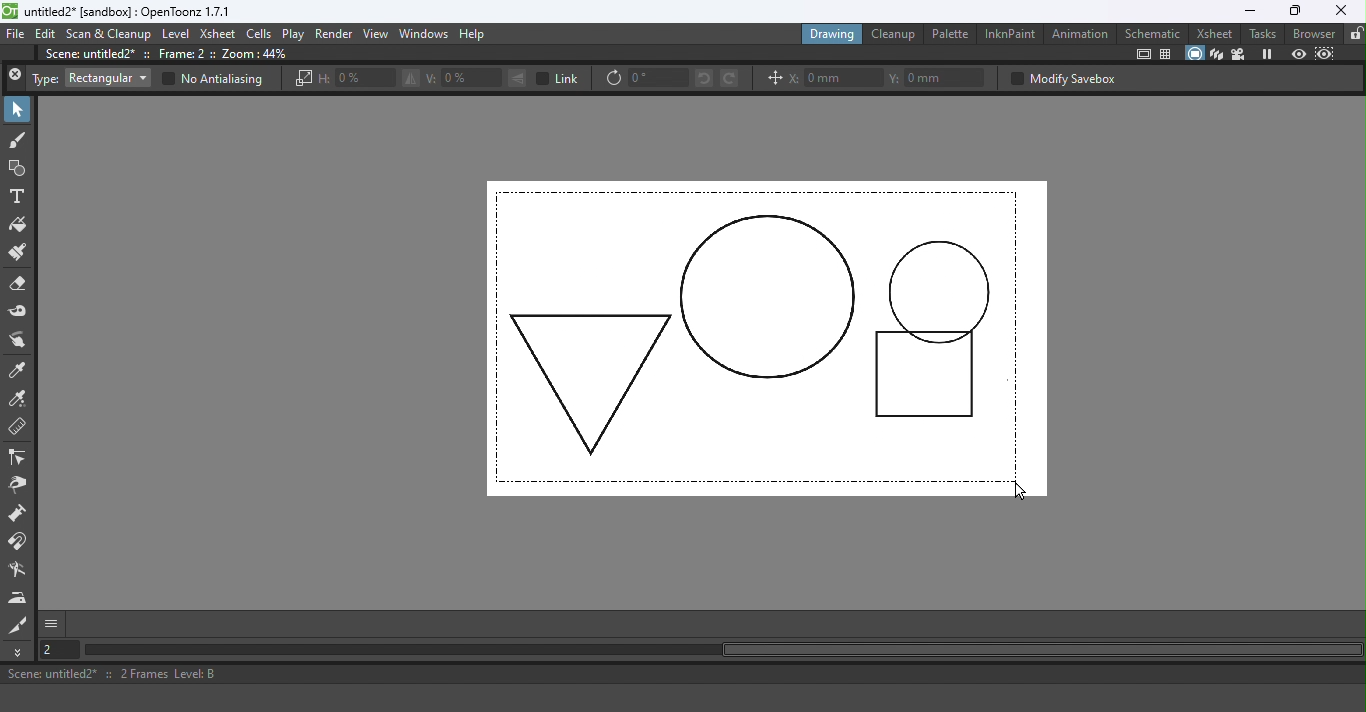 The height and width of the screenshot is (712, 1366). Describe the element at coordinates (832, 33) in the screenshot. I see `Drawing` at that location.